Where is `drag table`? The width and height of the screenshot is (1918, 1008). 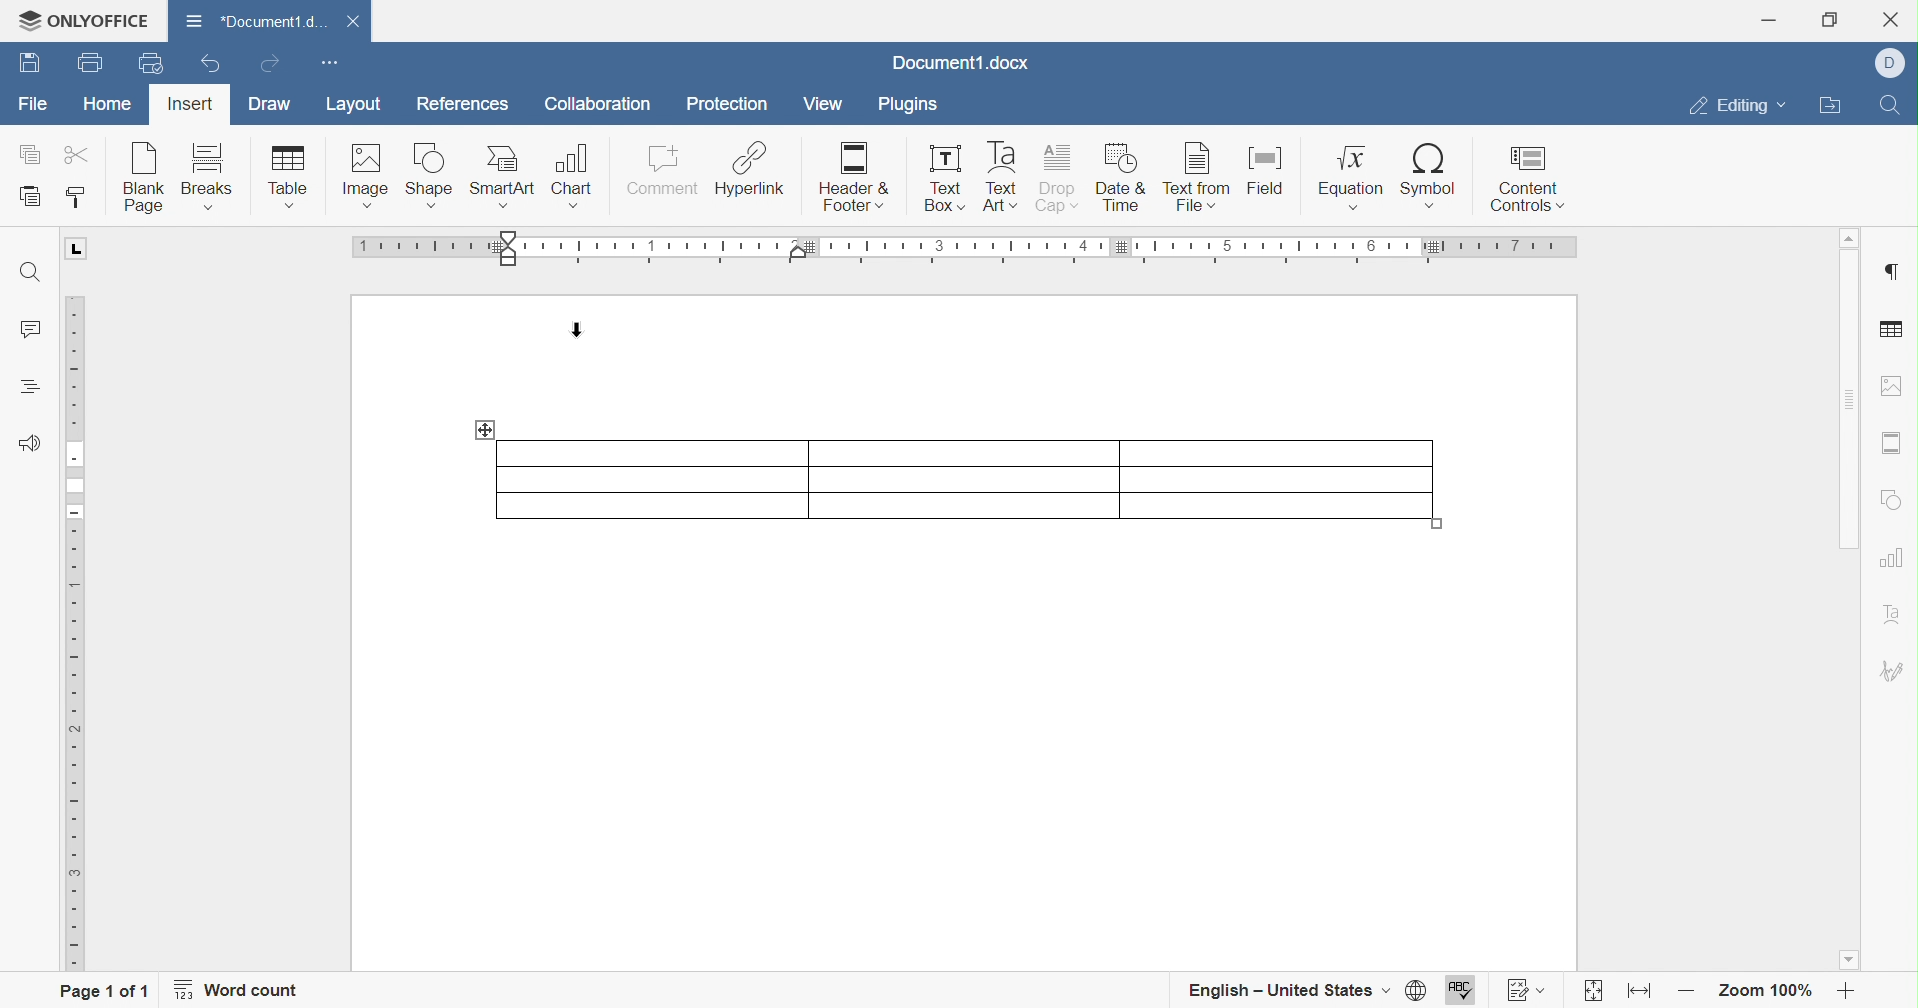
drag table is located at coordinates (483, 427).